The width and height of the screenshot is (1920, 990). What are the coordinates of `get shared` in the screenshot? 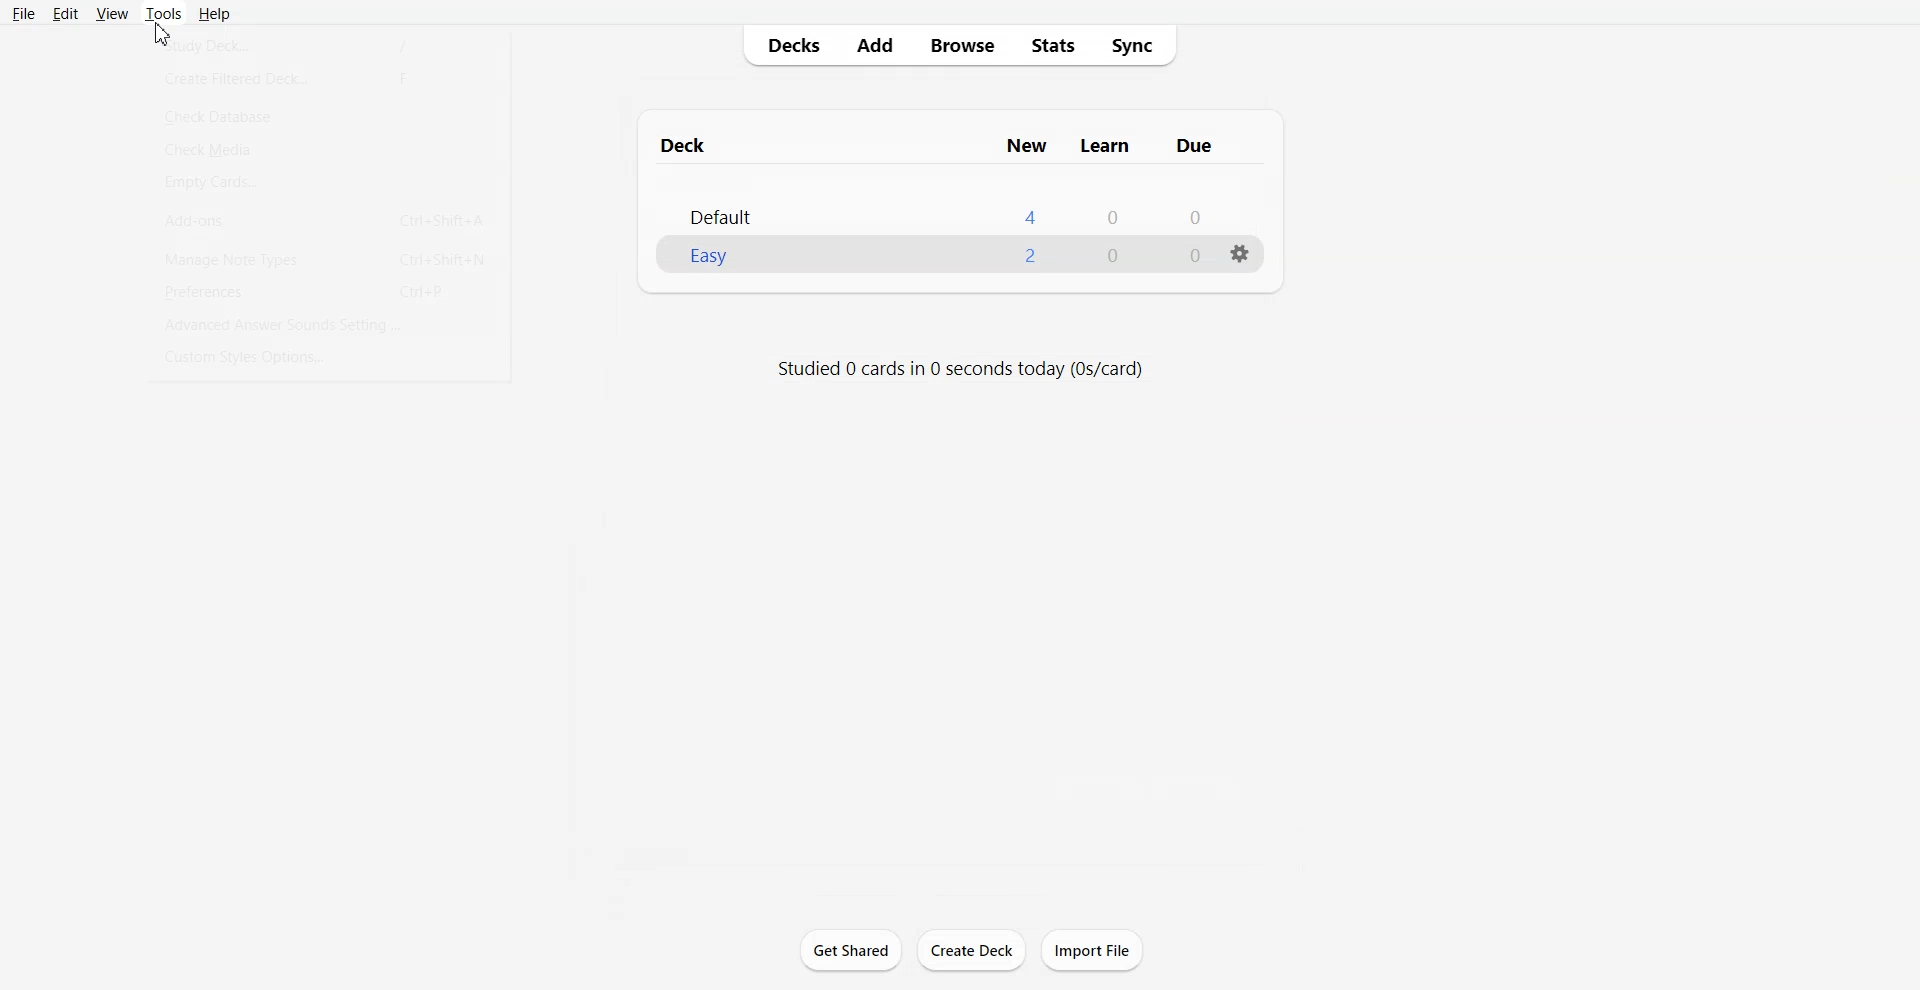 It's located at (854, 953).